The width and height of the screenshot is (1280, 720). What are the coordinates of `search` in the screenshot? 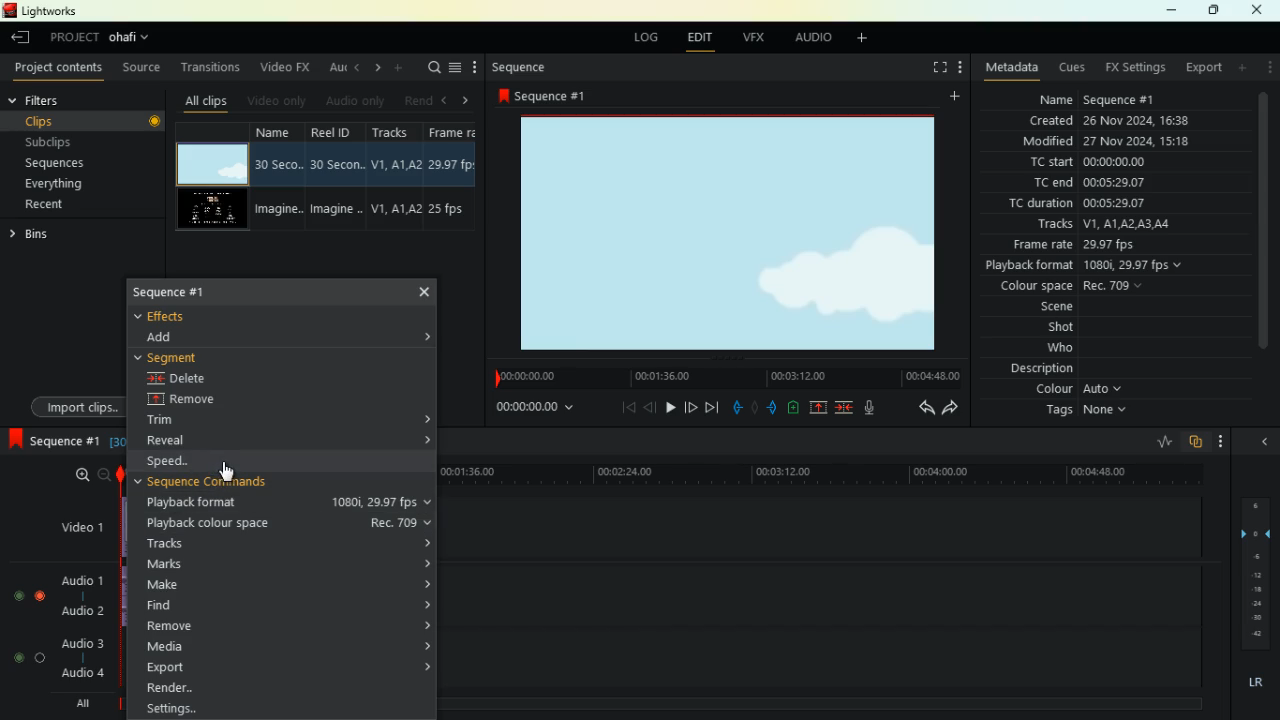 It's located at (431, 69).